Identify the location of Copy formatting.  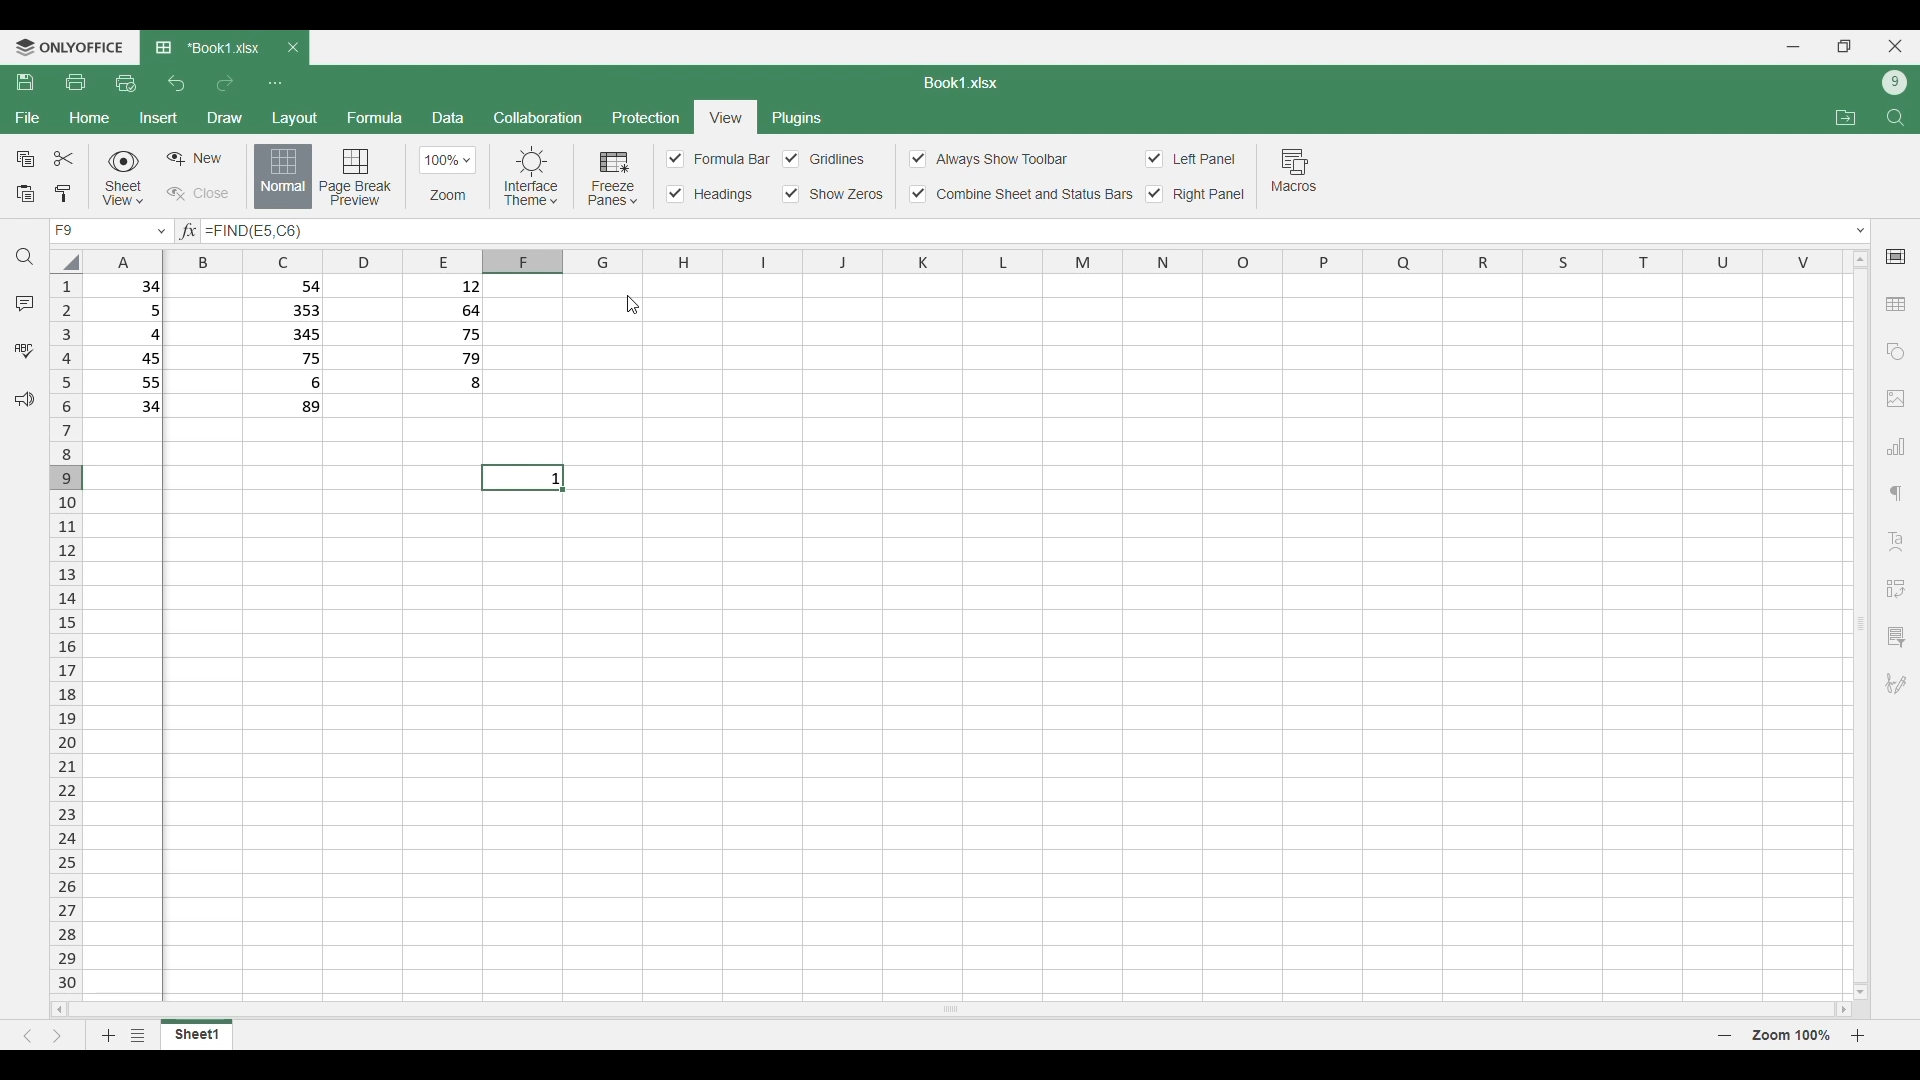
(63, 194).